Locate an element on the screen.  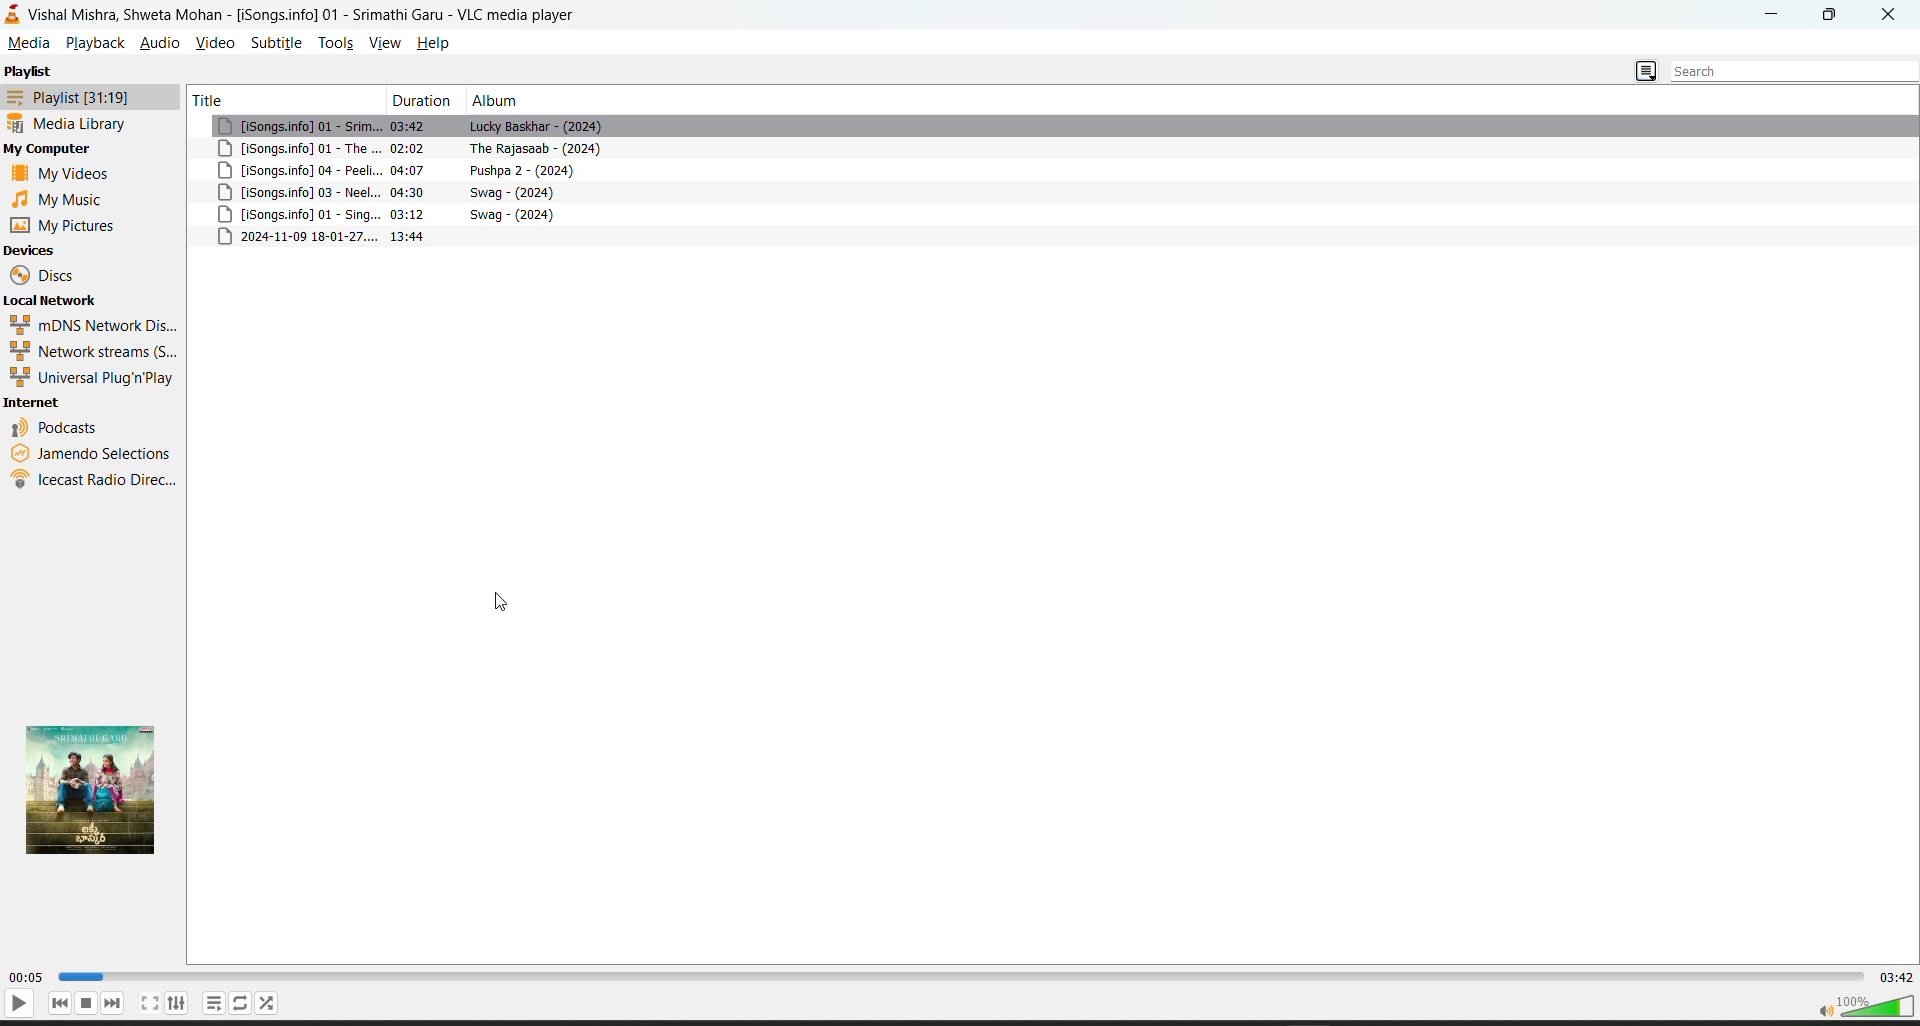
vlc media player logo is located at coordinates (12, 13).